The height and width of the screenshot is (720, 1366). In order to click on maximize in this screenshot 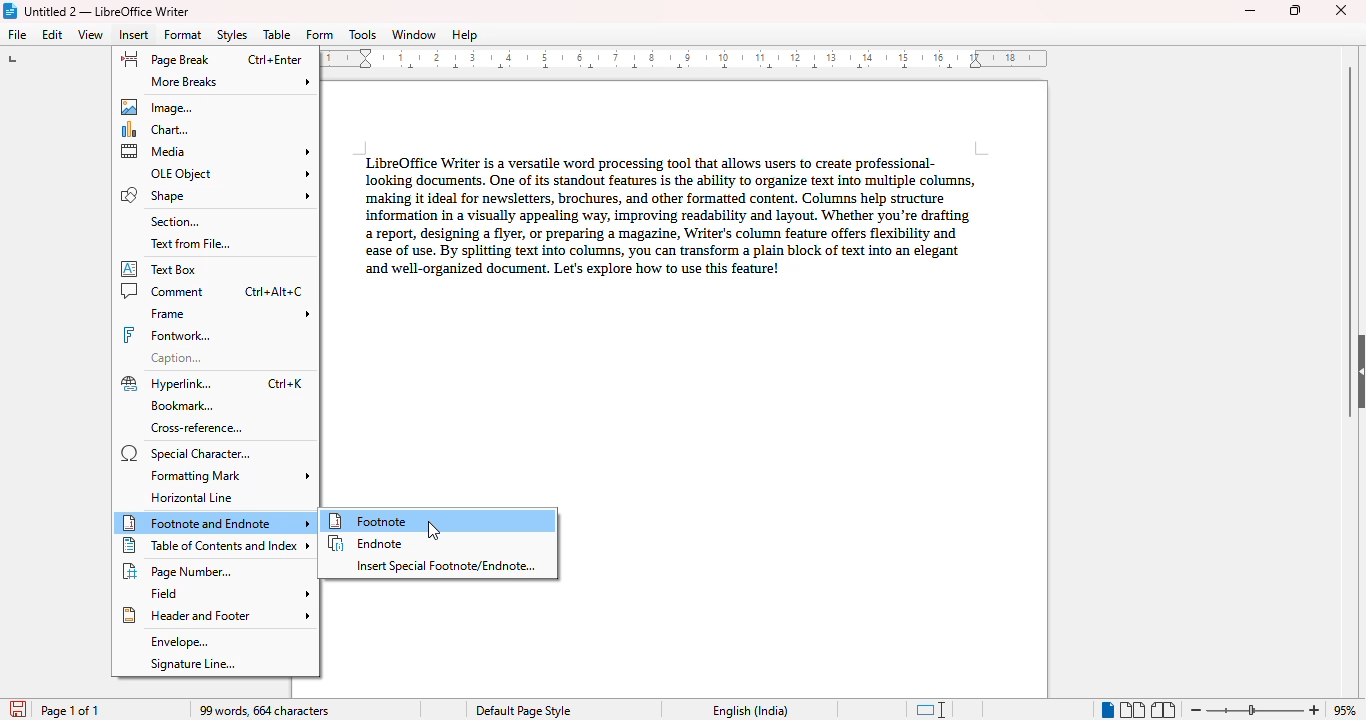, I will do `click(1295, 10)`.